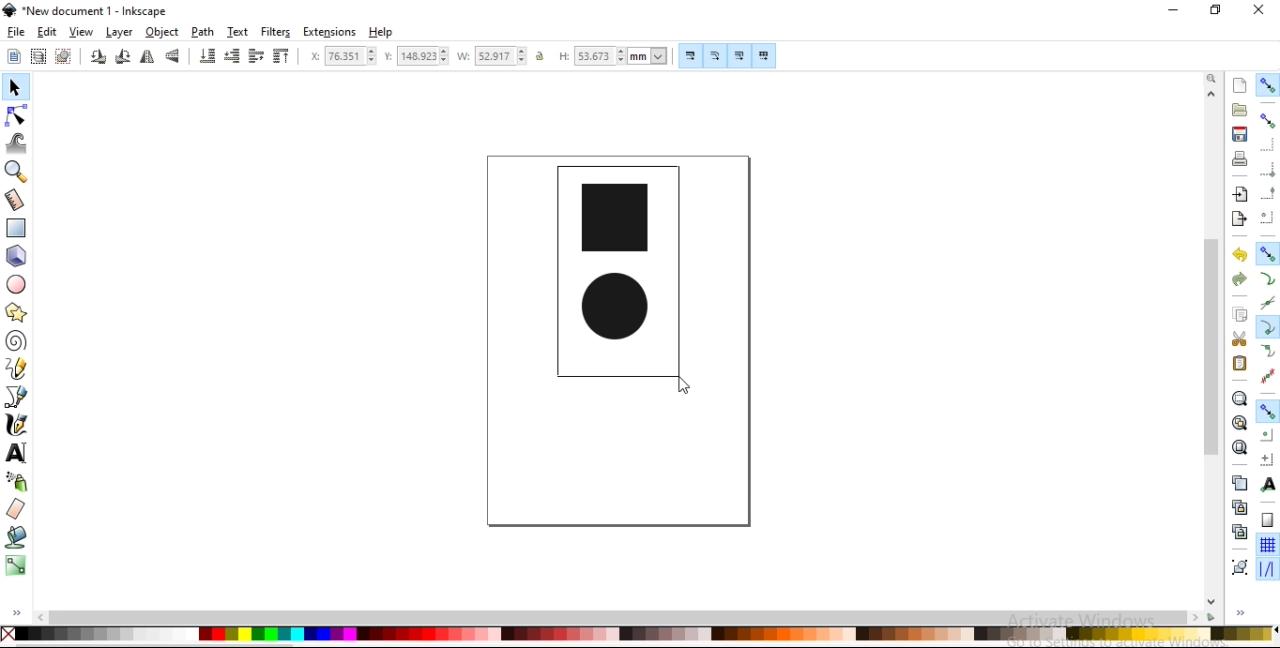 This screenshot has height=648, width=1280. Describe the element at coordinates (1267, 327) in the screenshot. I see `snap cusp nodes` at that location.